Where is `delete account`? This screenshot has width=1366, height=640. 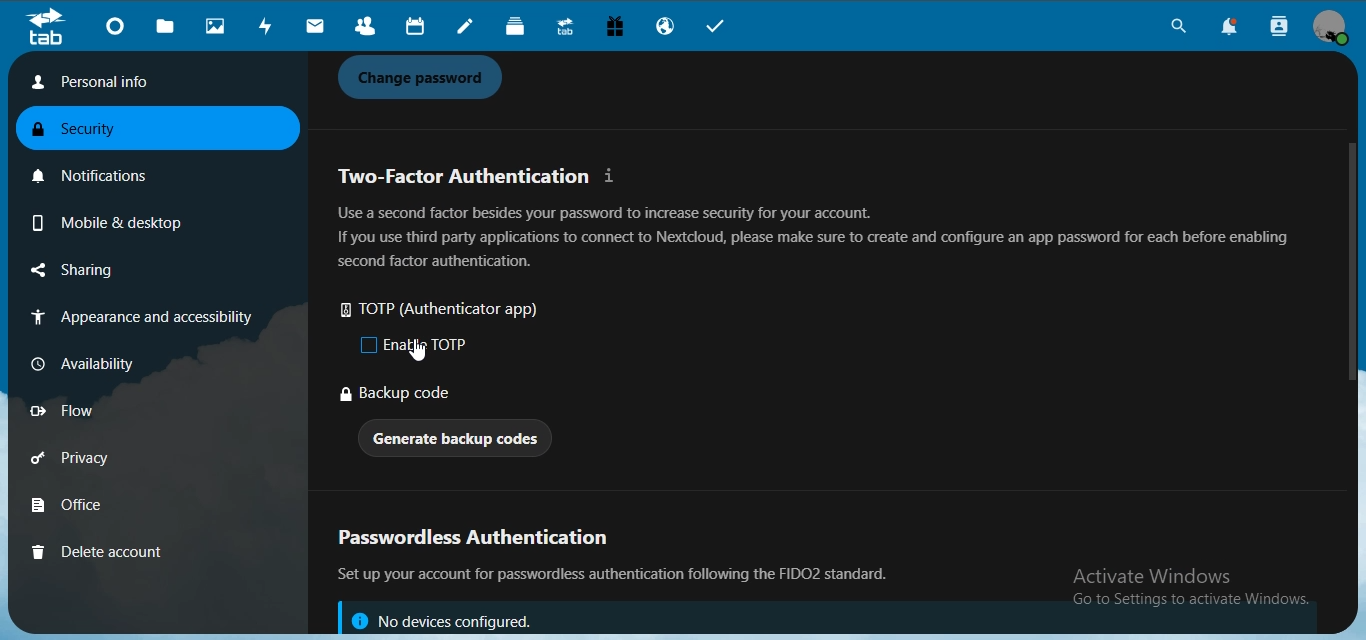 delete account is located at coordinates (98, 551).